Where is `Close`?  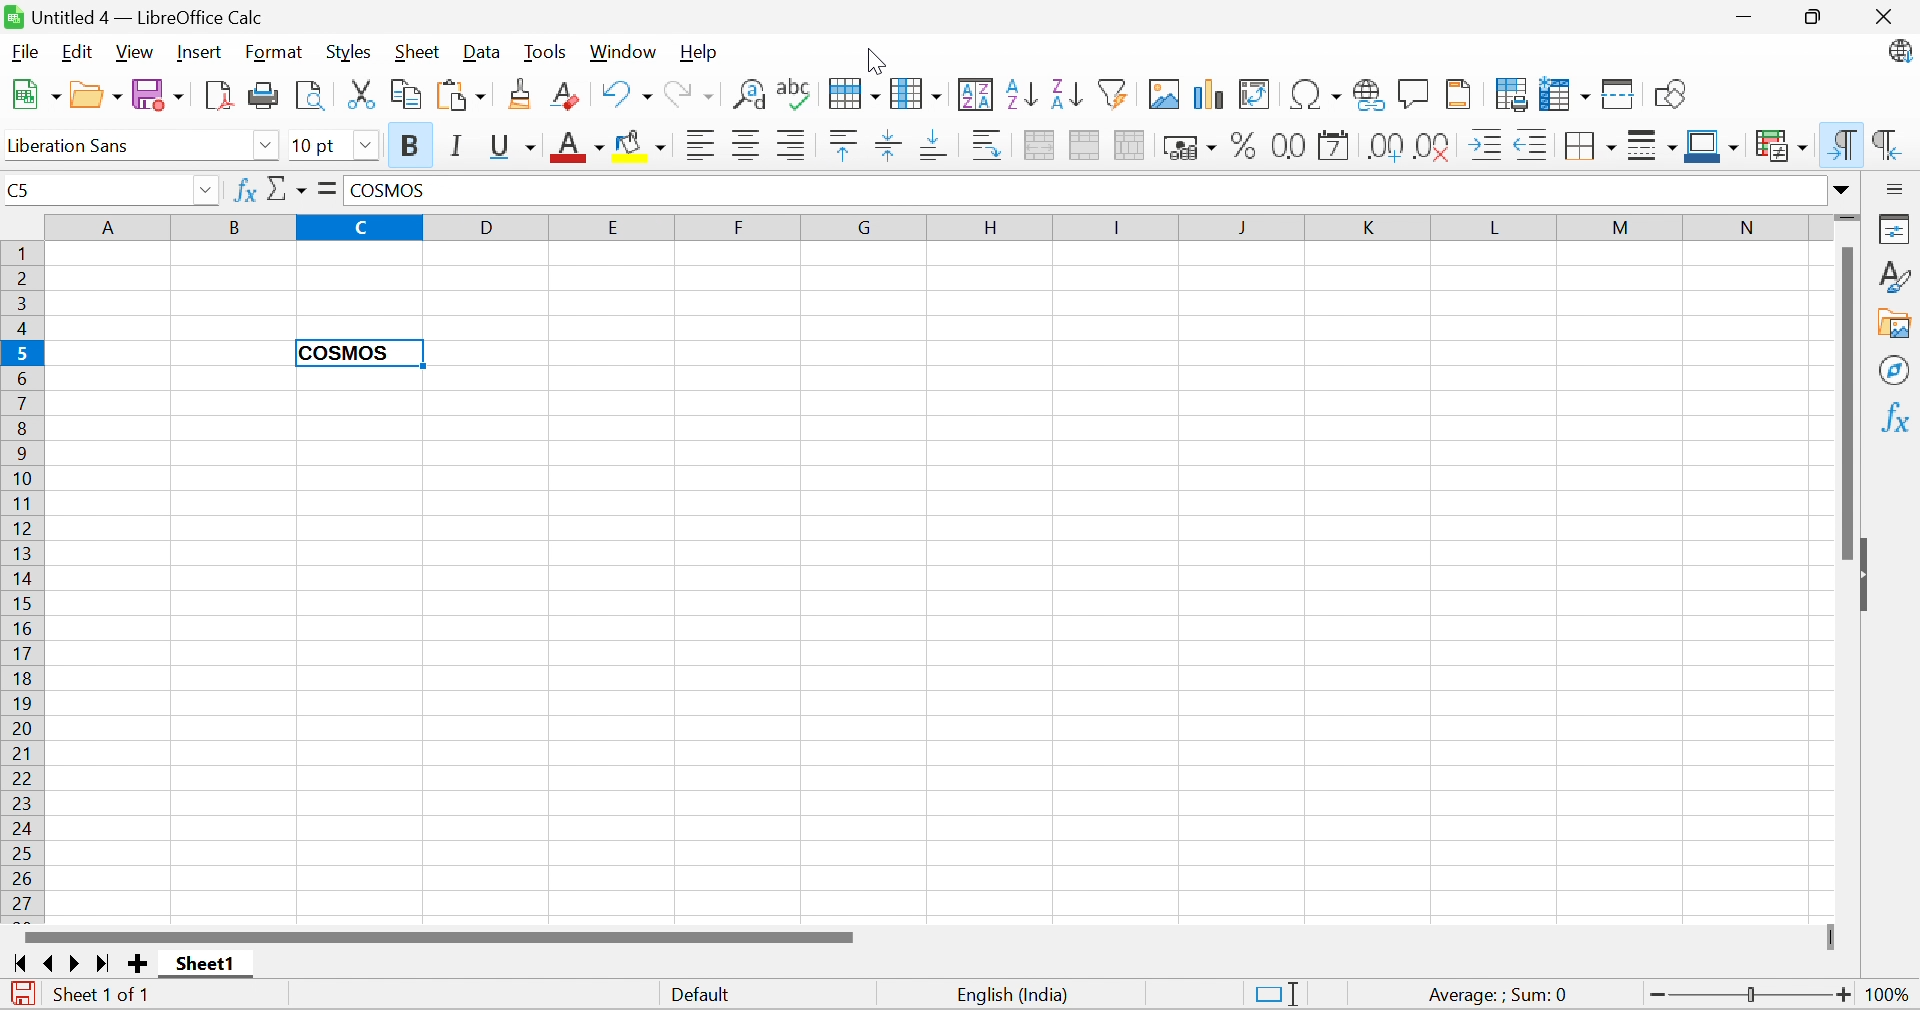 Close is located at coordinates (1887, 18).